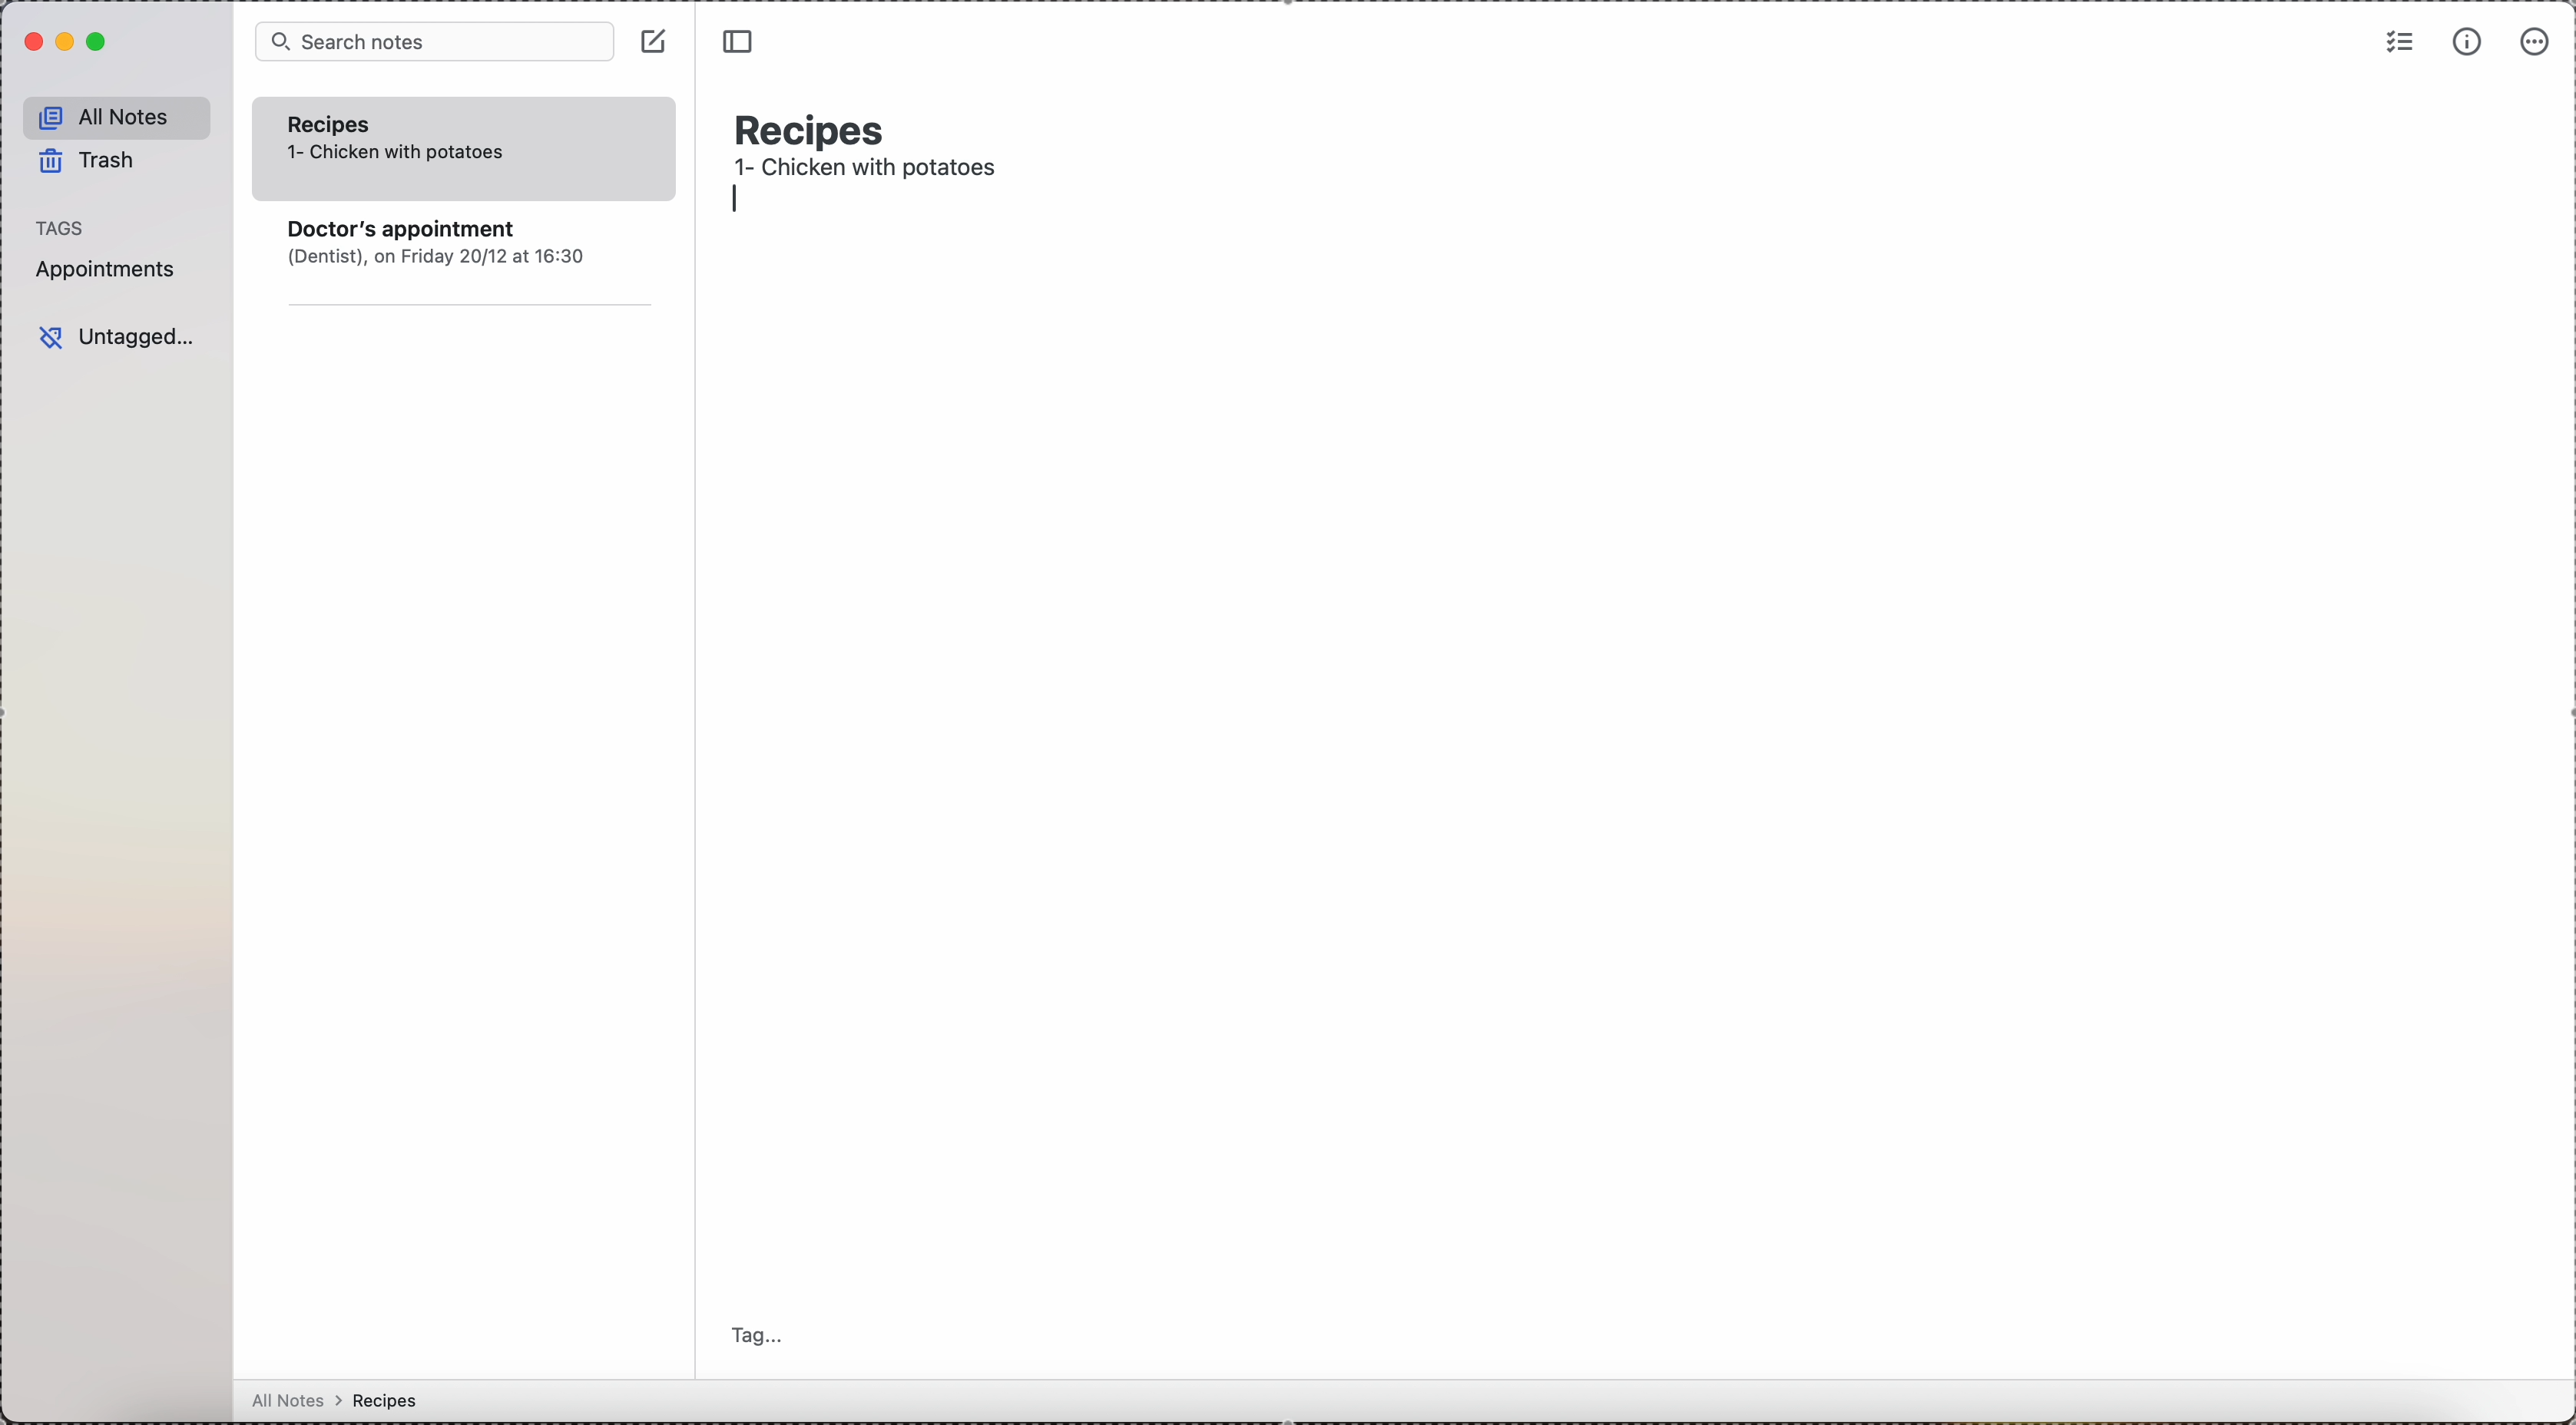 Image resolution: width=2576 pixels, height=1425 pixels. I want to click on search bar, so click(433, 42).